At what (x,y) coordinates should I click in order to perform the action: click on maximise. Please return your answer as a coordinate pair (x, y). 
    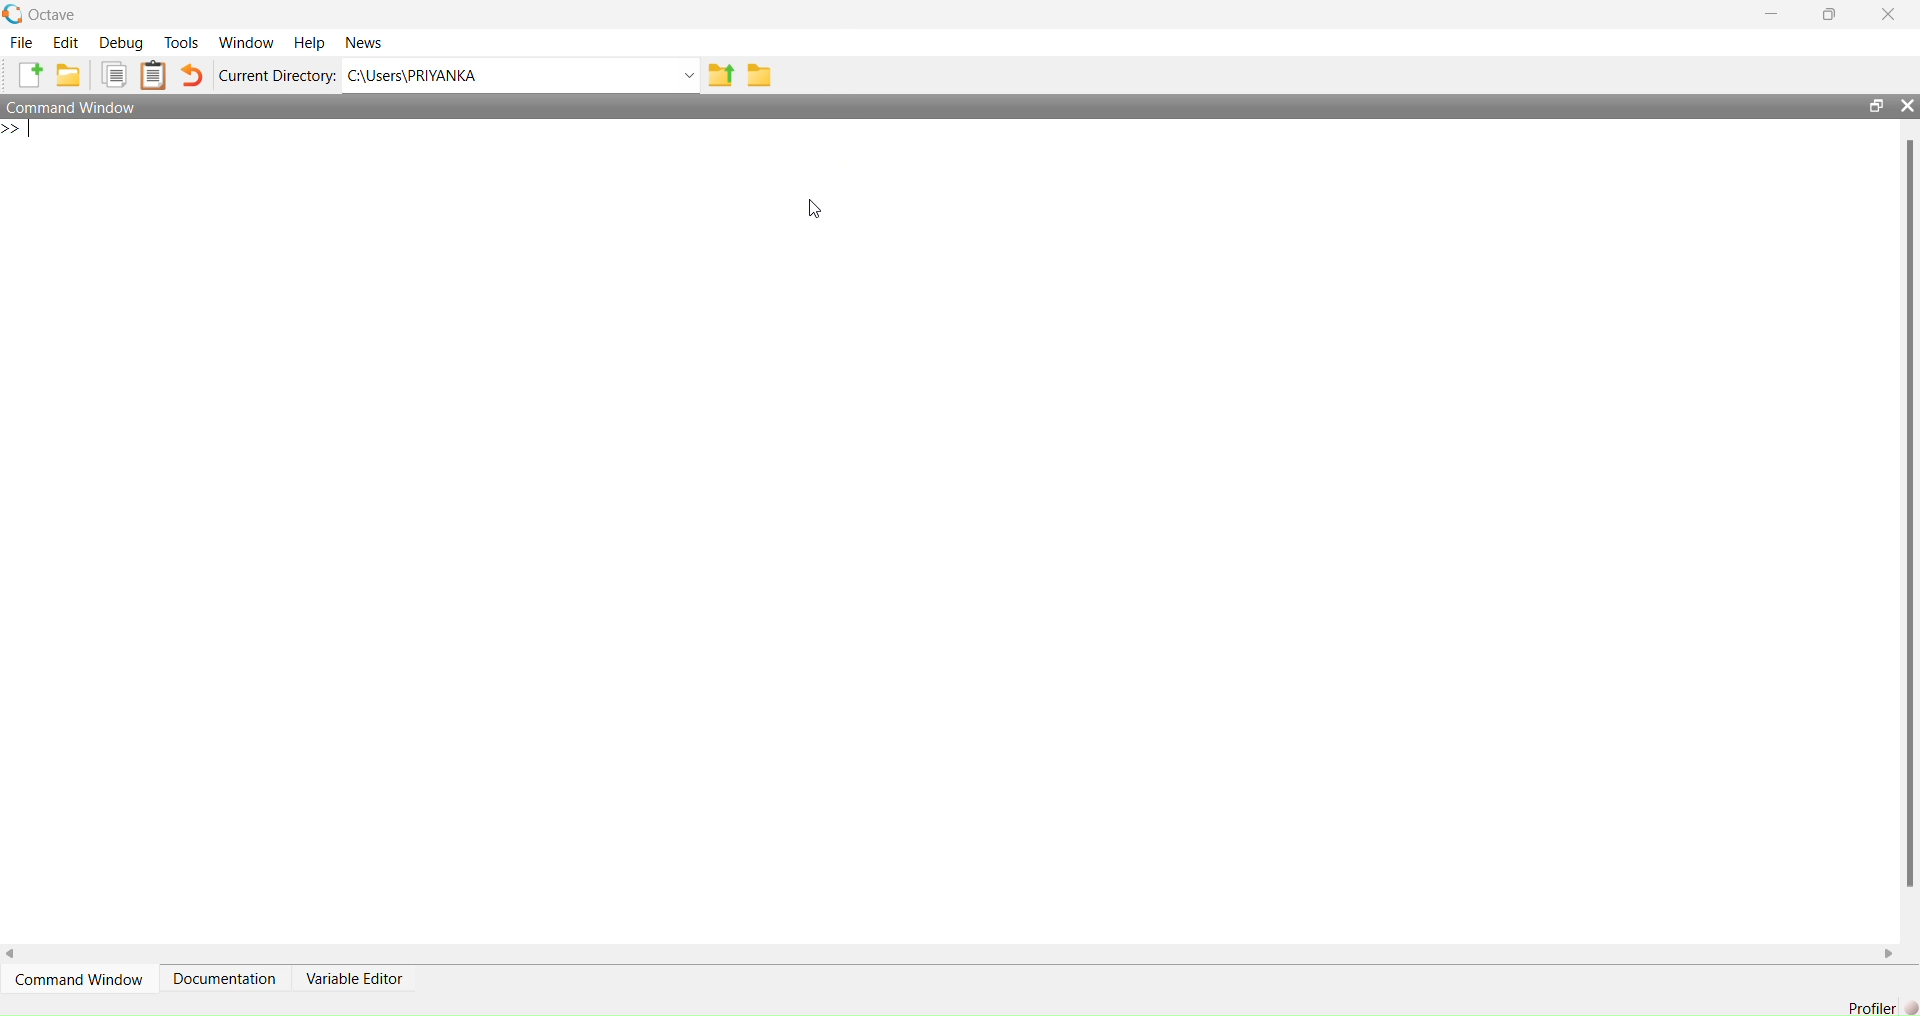
    Looking at the image, I should click on (1832, 14).